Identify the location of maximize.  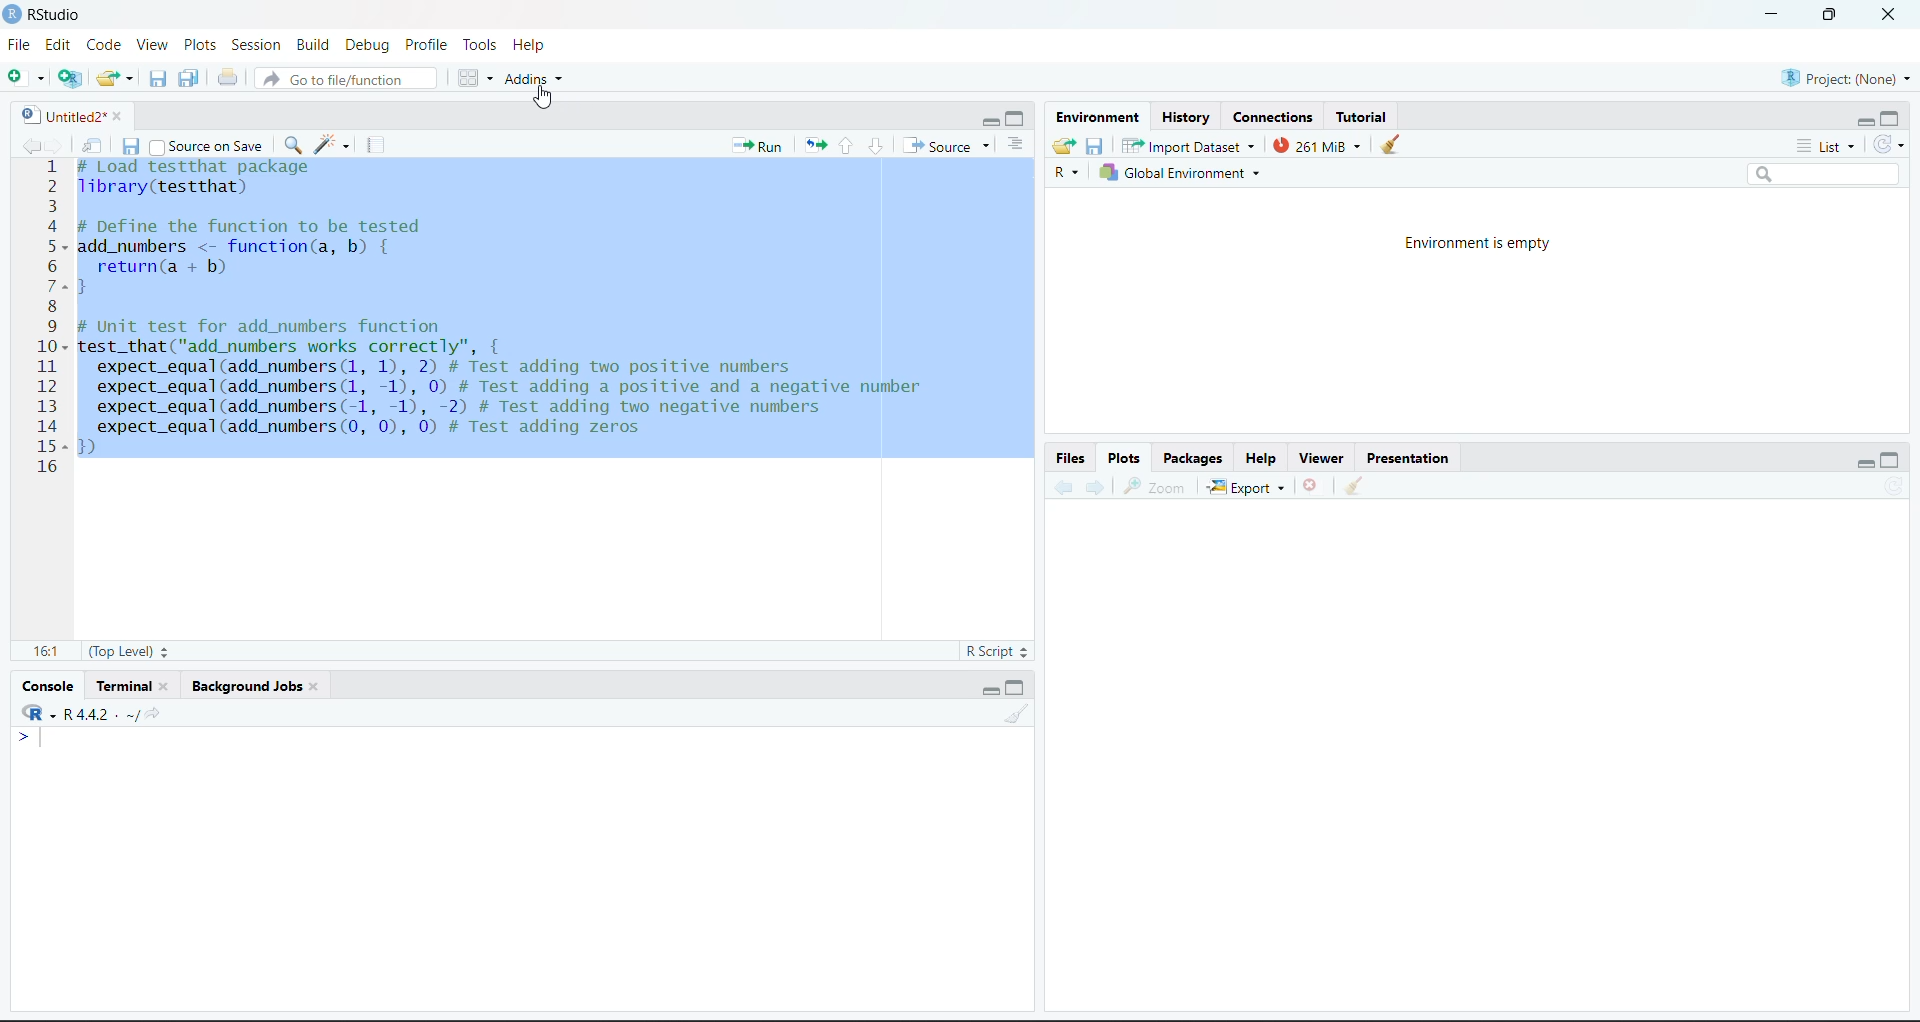
(1893, 458).